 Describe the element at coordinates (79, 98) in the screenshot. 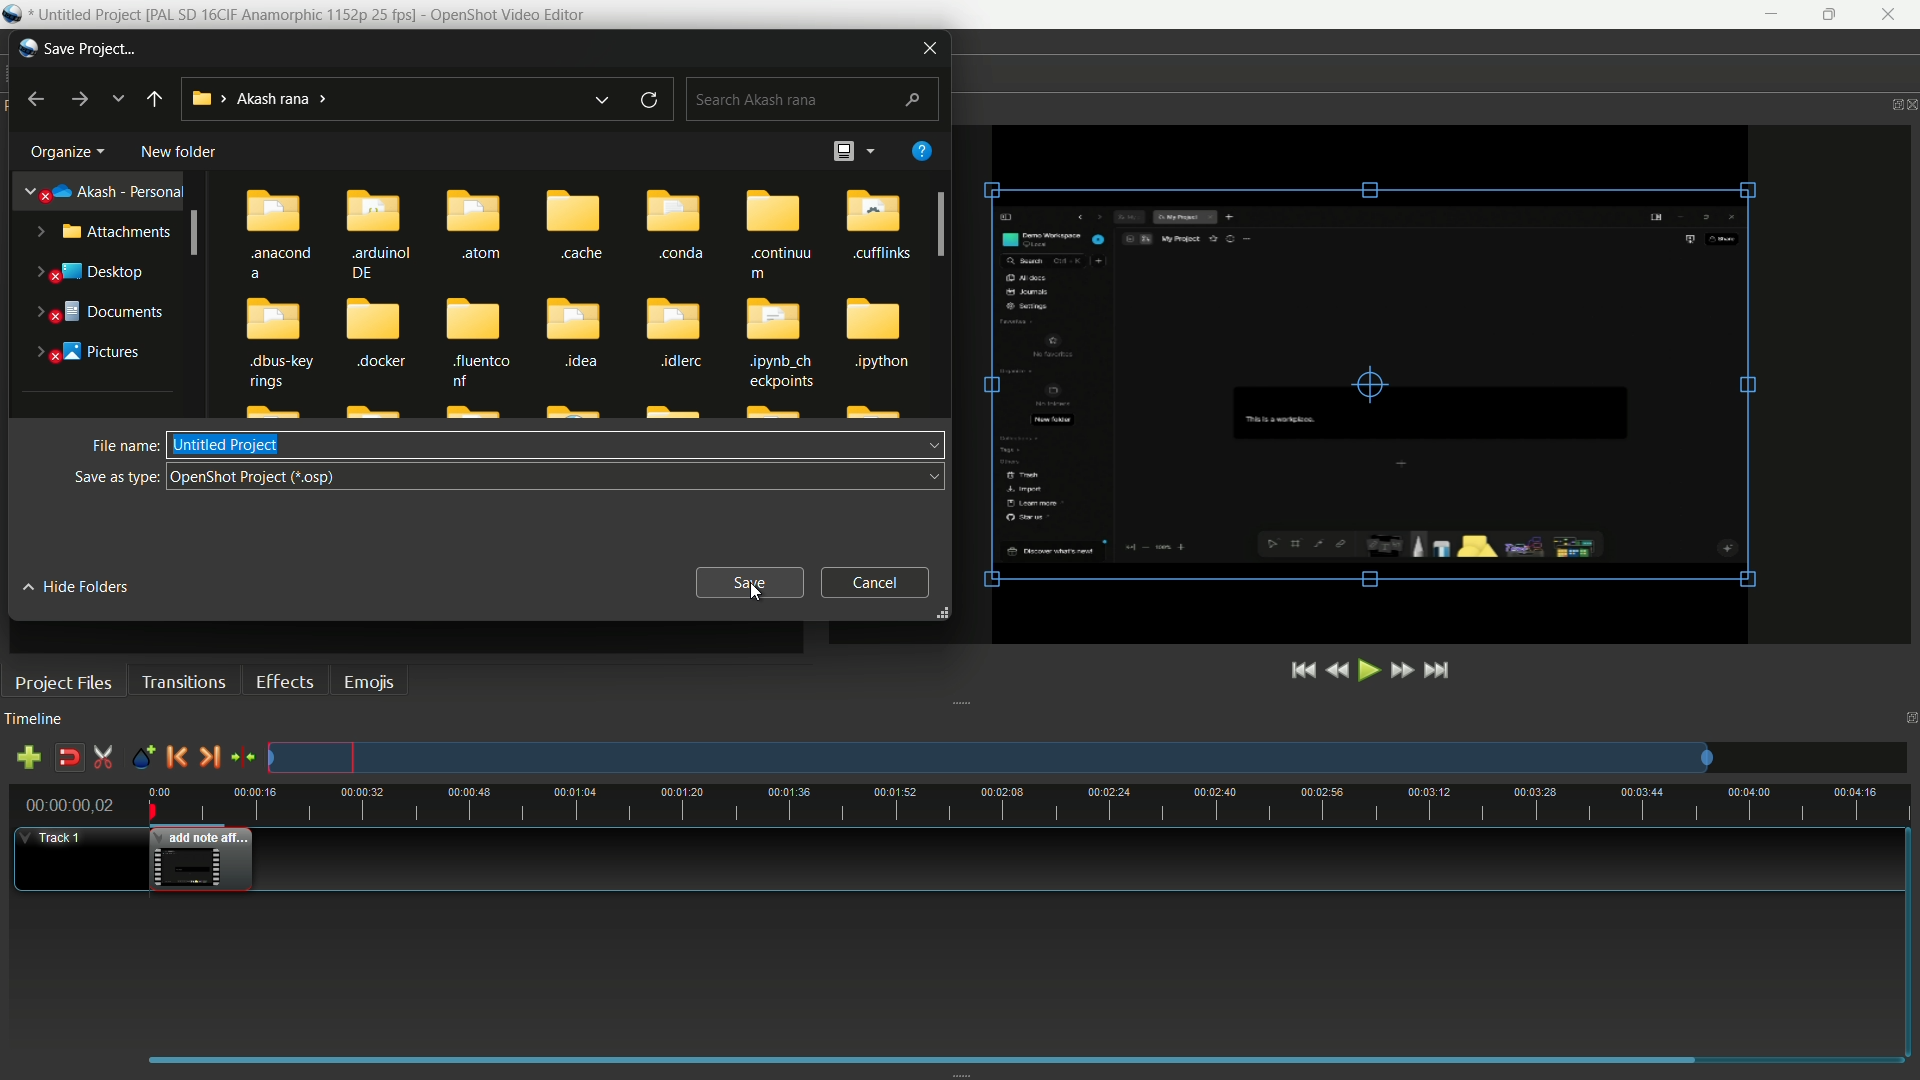

I see `forward` at that location.